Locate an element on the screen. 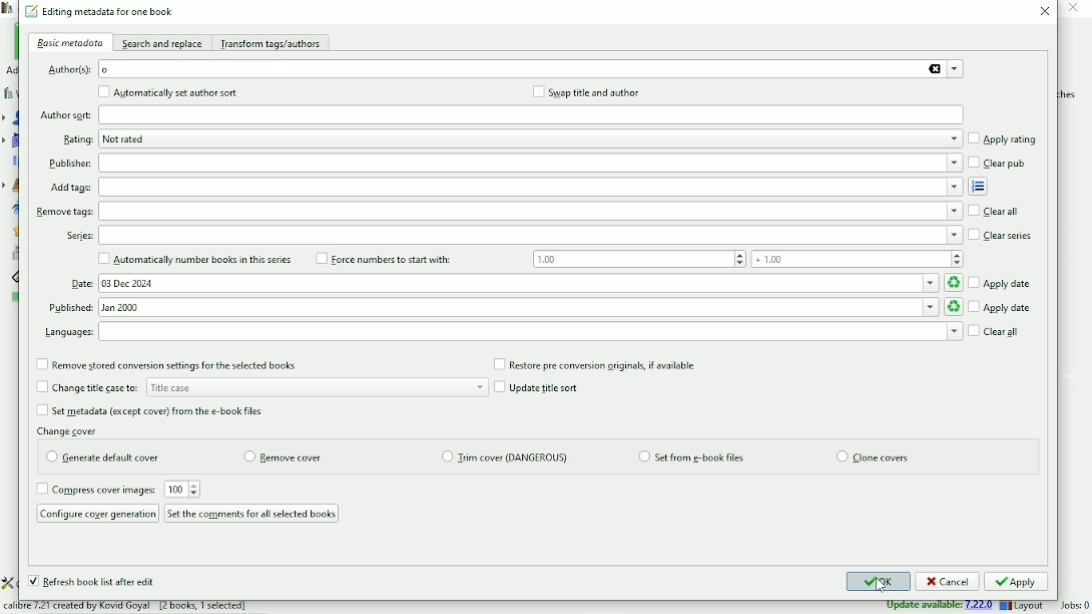 Image resolution: width=1092 pixels, height=614 pixels. Date is located at coordinates (530, 284).